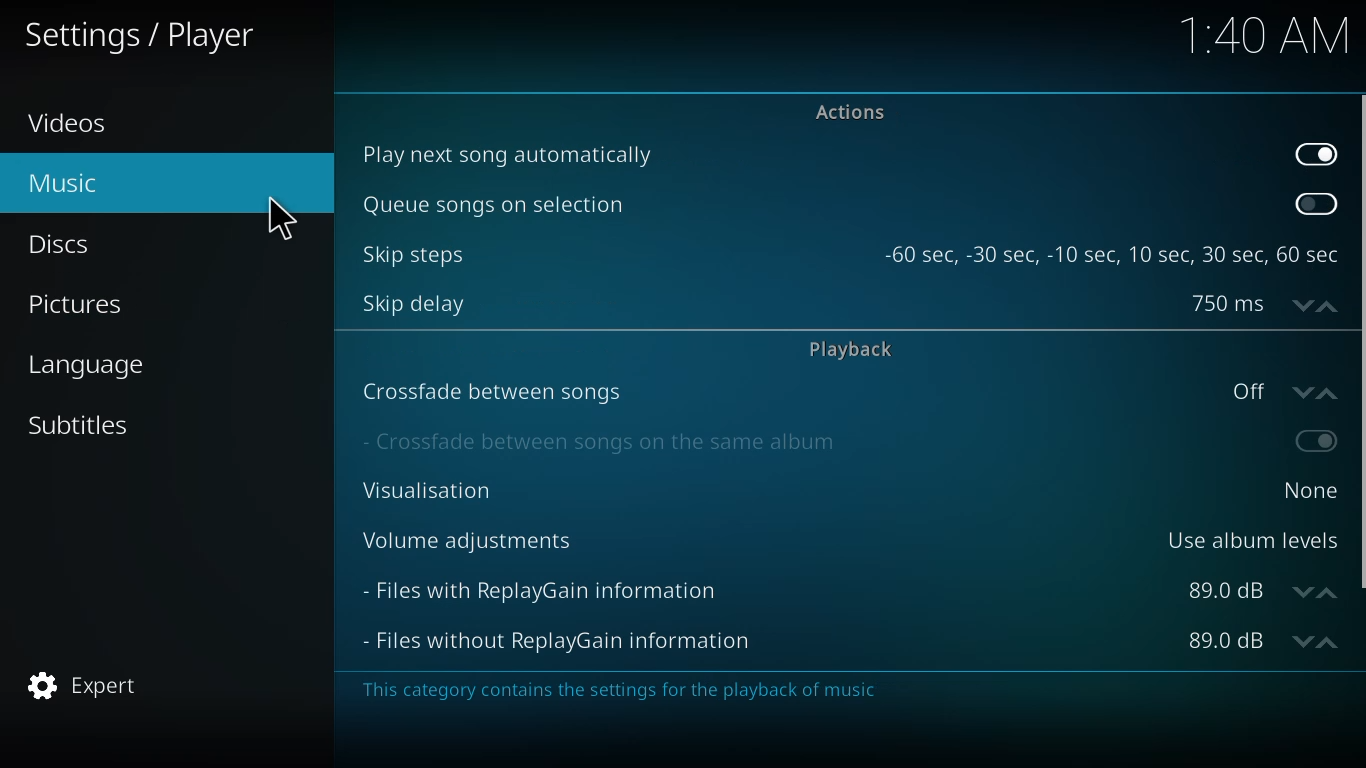  What do you see at coordinates (1360, 340) in the screenshot?
I see `scroll bar` at bounding box center [1360, 340].